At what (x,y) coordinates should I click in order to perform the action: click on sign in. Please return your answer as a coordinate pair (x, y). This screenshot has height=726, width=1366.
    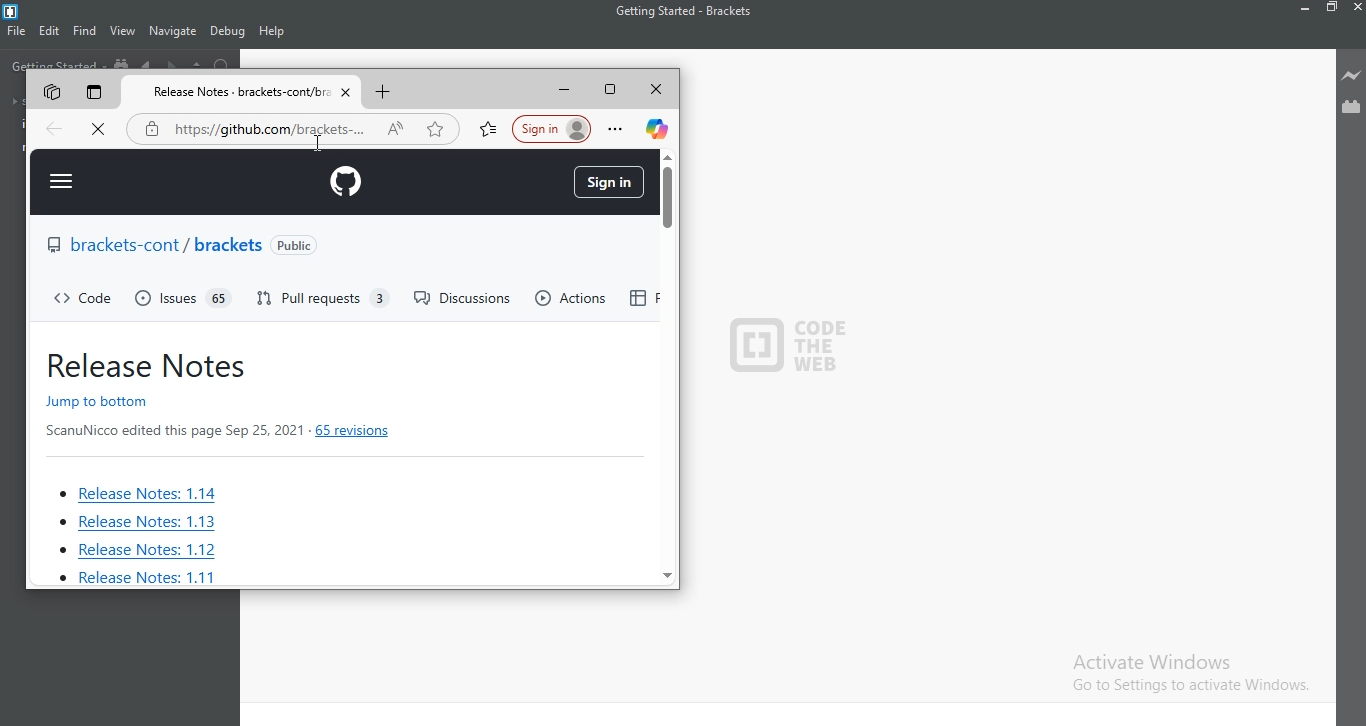
    Looking at the image, I should click on (552, 128).